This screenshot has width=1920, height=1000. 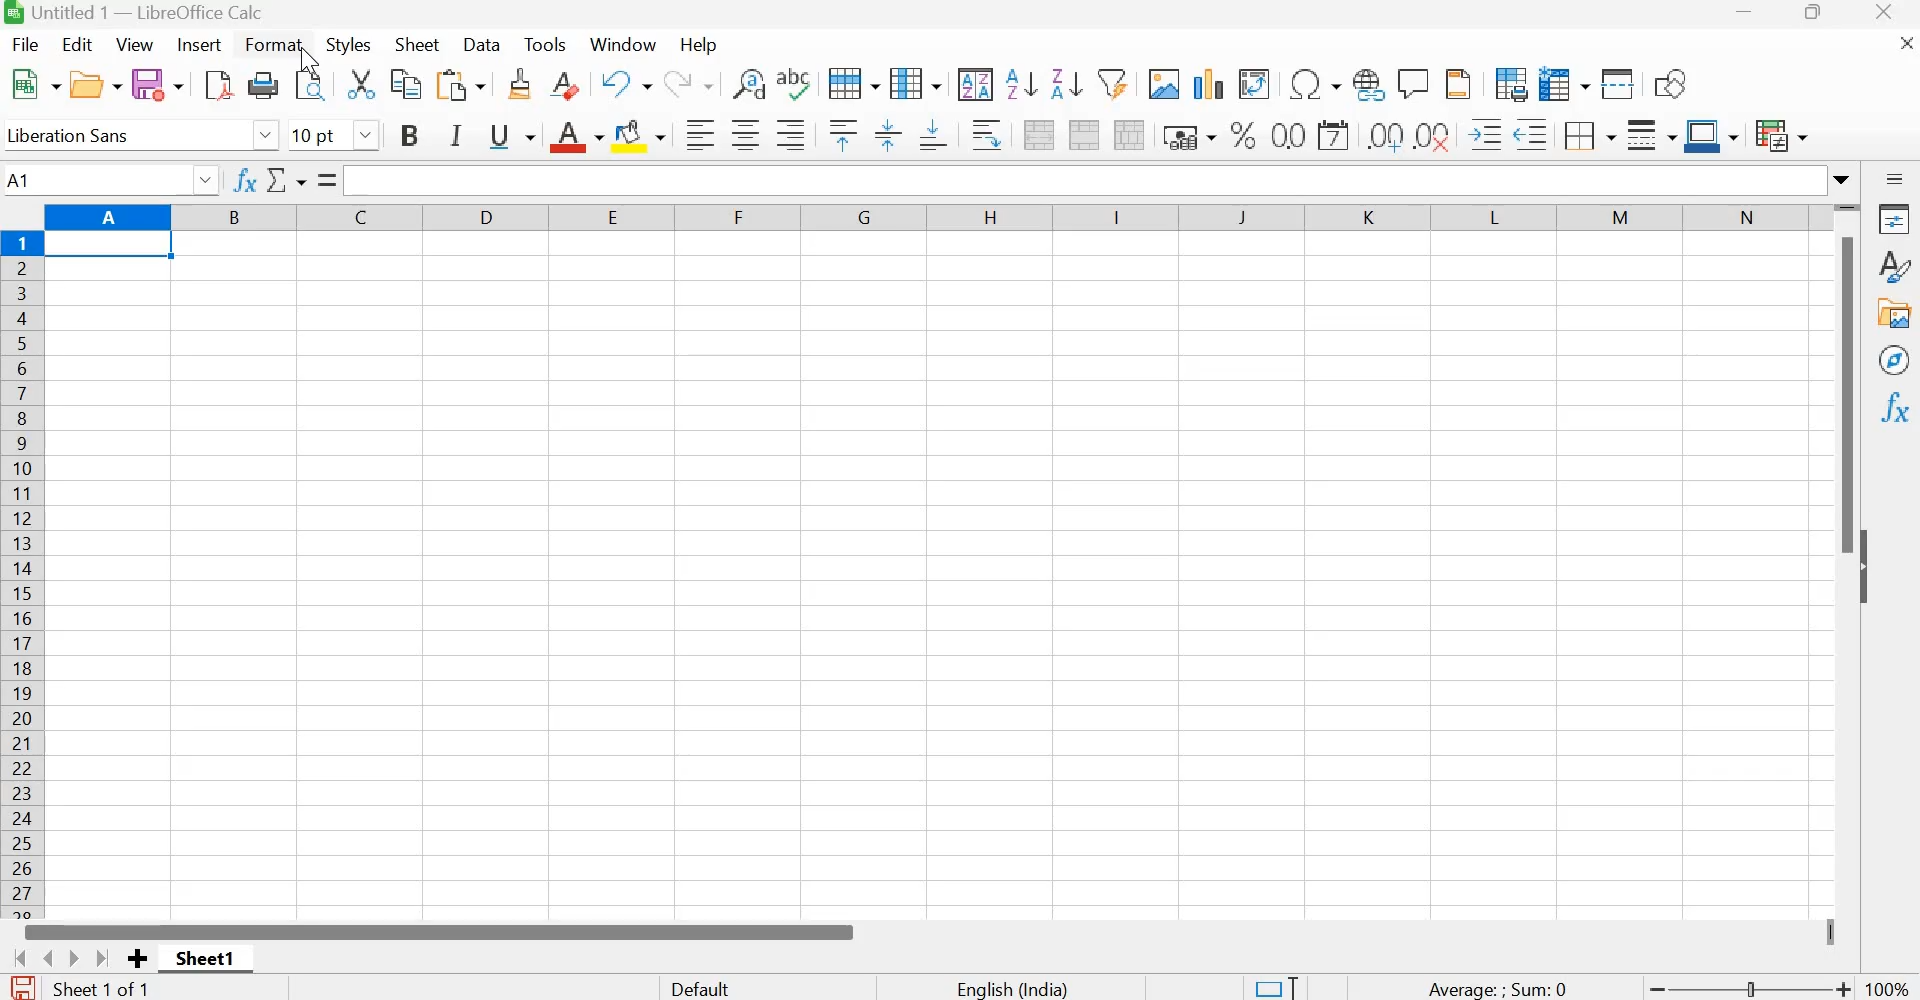 I want to click on Insert special characters, so click(x=1313, y=81).